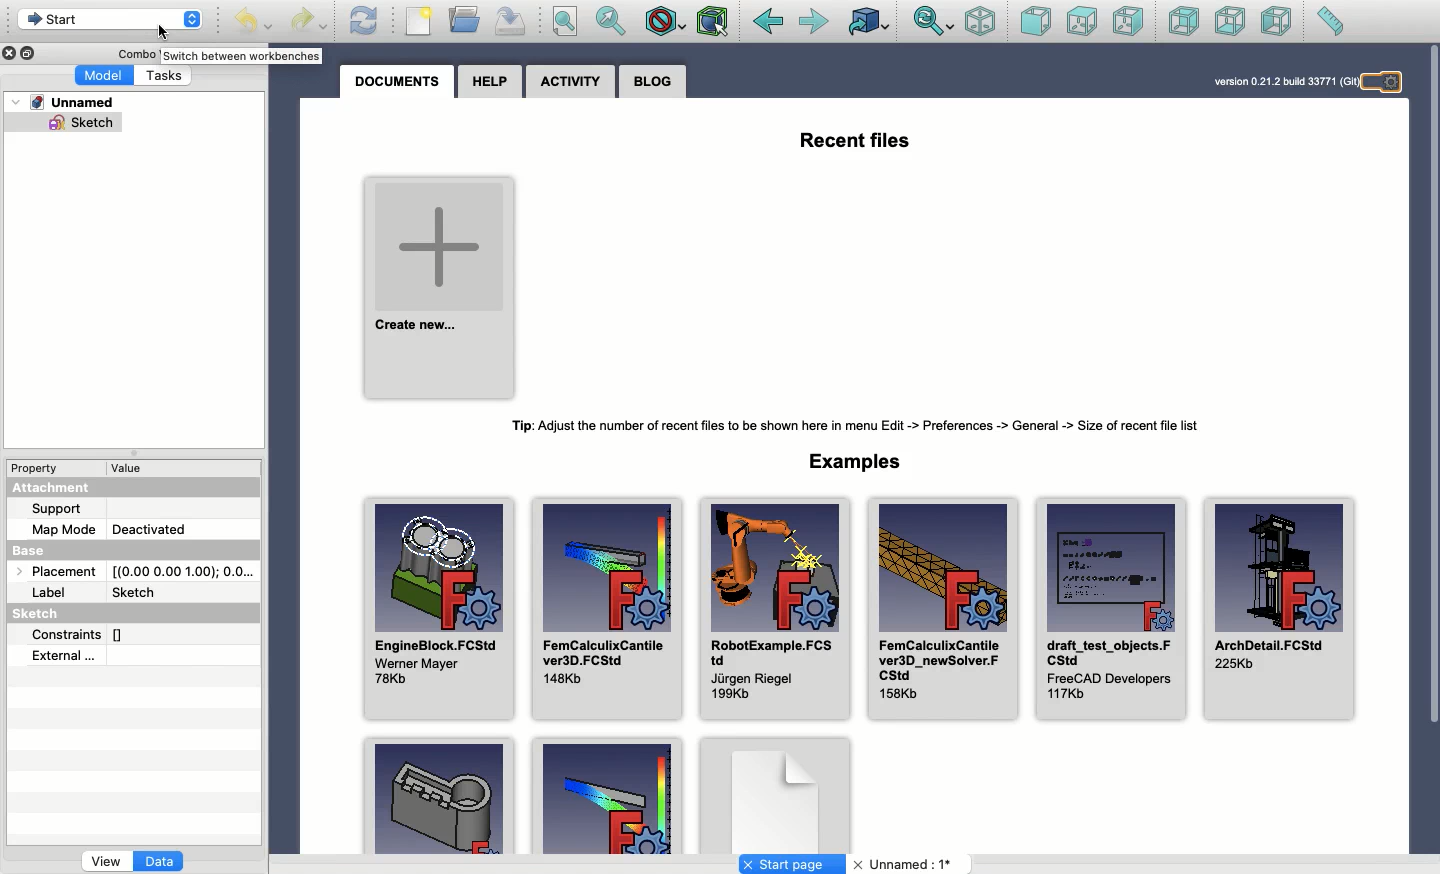  Describe the element at coordinates (136, 55) in the screenshot. I see `Combo` at that location.